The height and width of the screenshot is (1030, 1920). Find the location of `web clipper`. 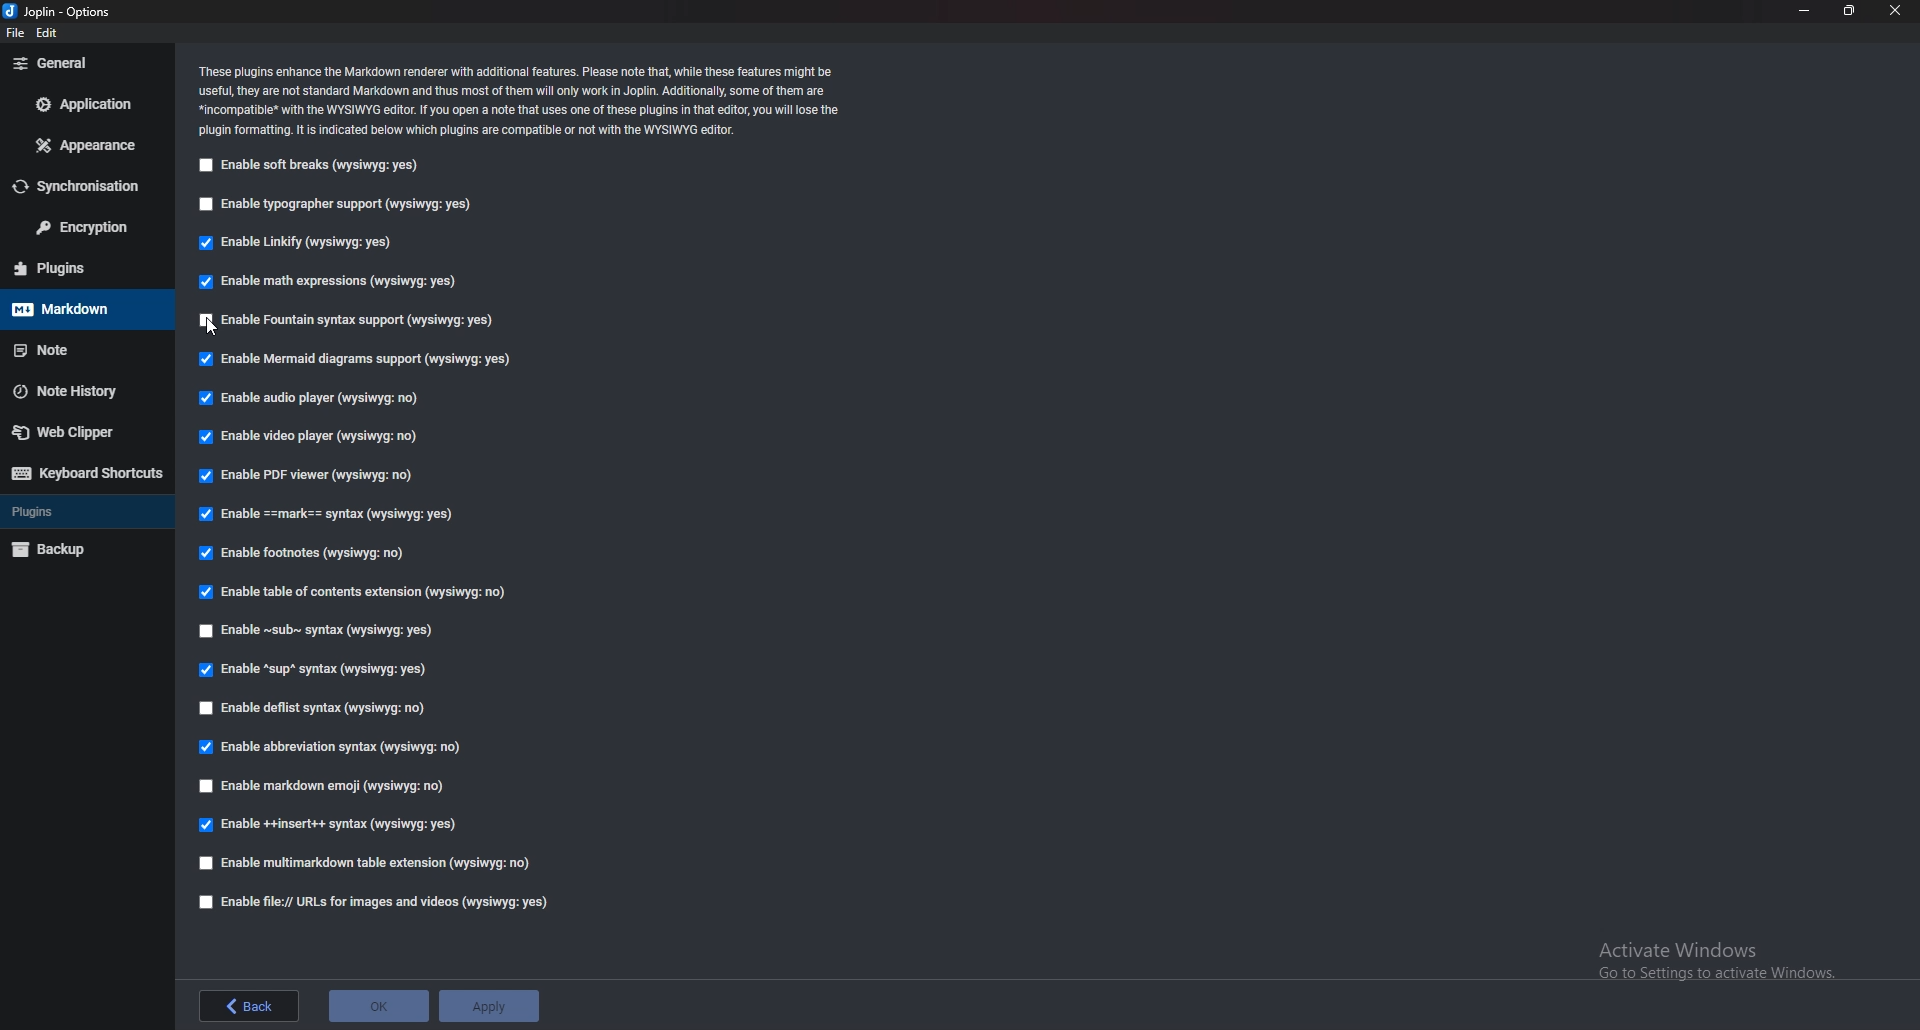

web clipper is located at coordinates (87, 432).